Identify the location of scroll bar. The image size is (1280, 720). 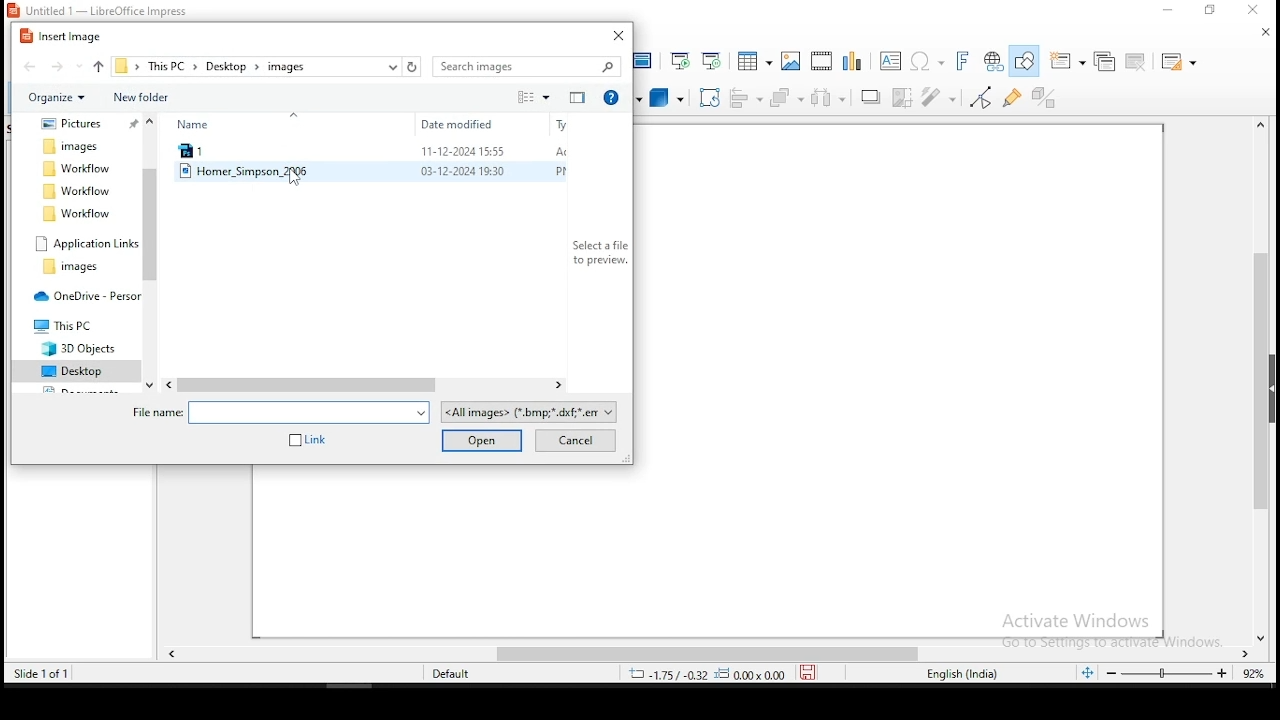
(1259, 344).